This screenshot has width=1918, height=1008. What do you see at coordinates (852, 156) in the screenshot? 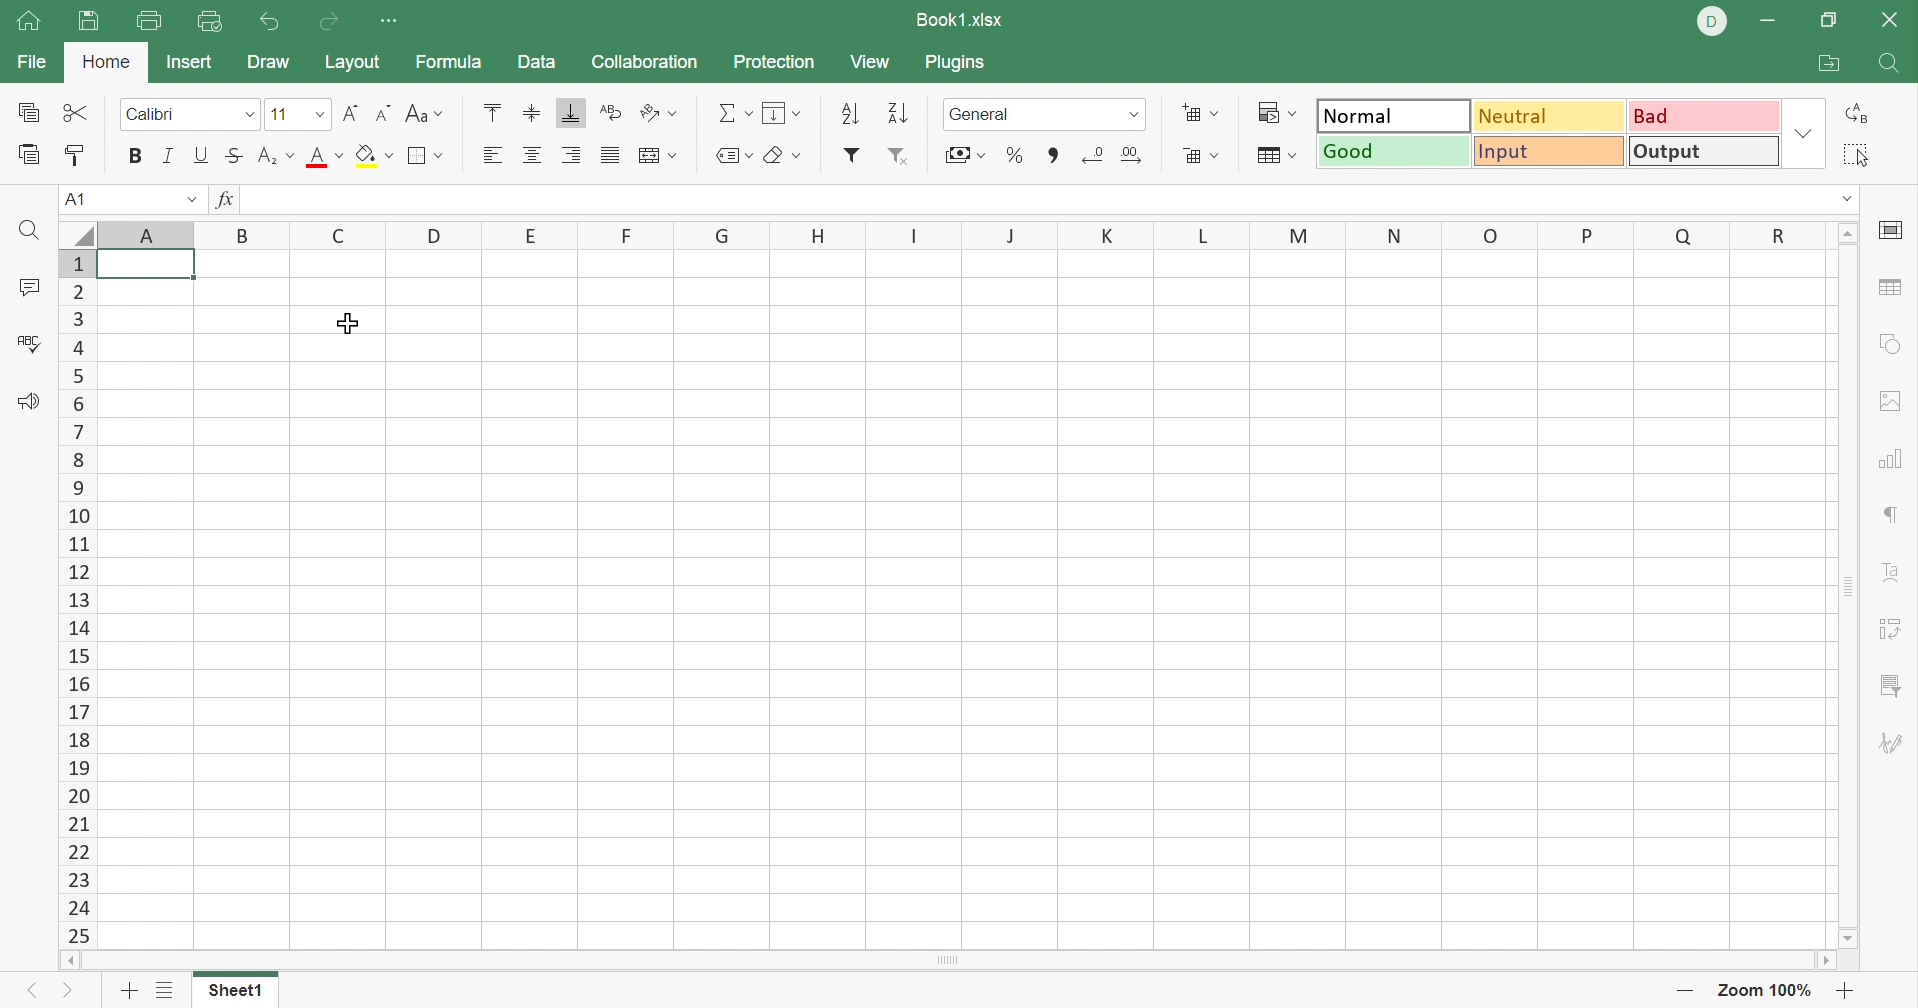
I see `Filter` at bounding box center [852, 156].